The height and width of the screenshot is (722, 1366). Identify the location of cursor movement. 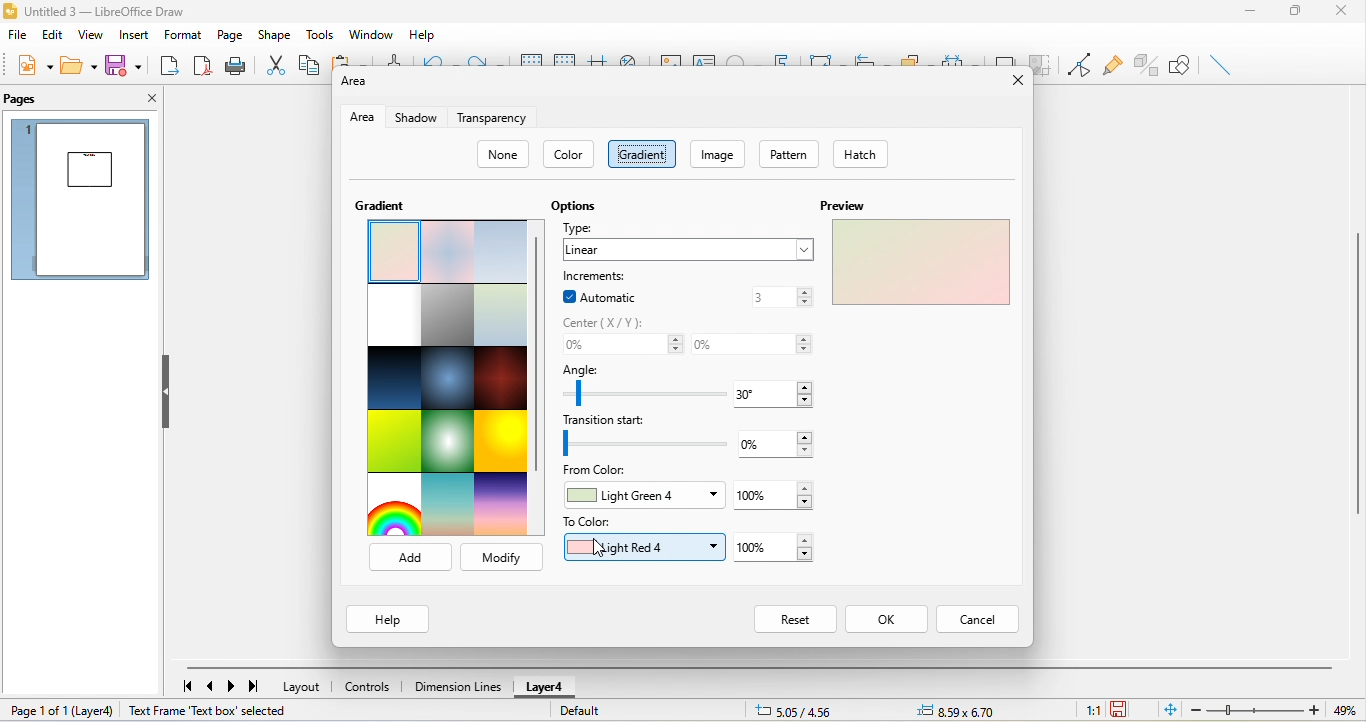
(605, 549).